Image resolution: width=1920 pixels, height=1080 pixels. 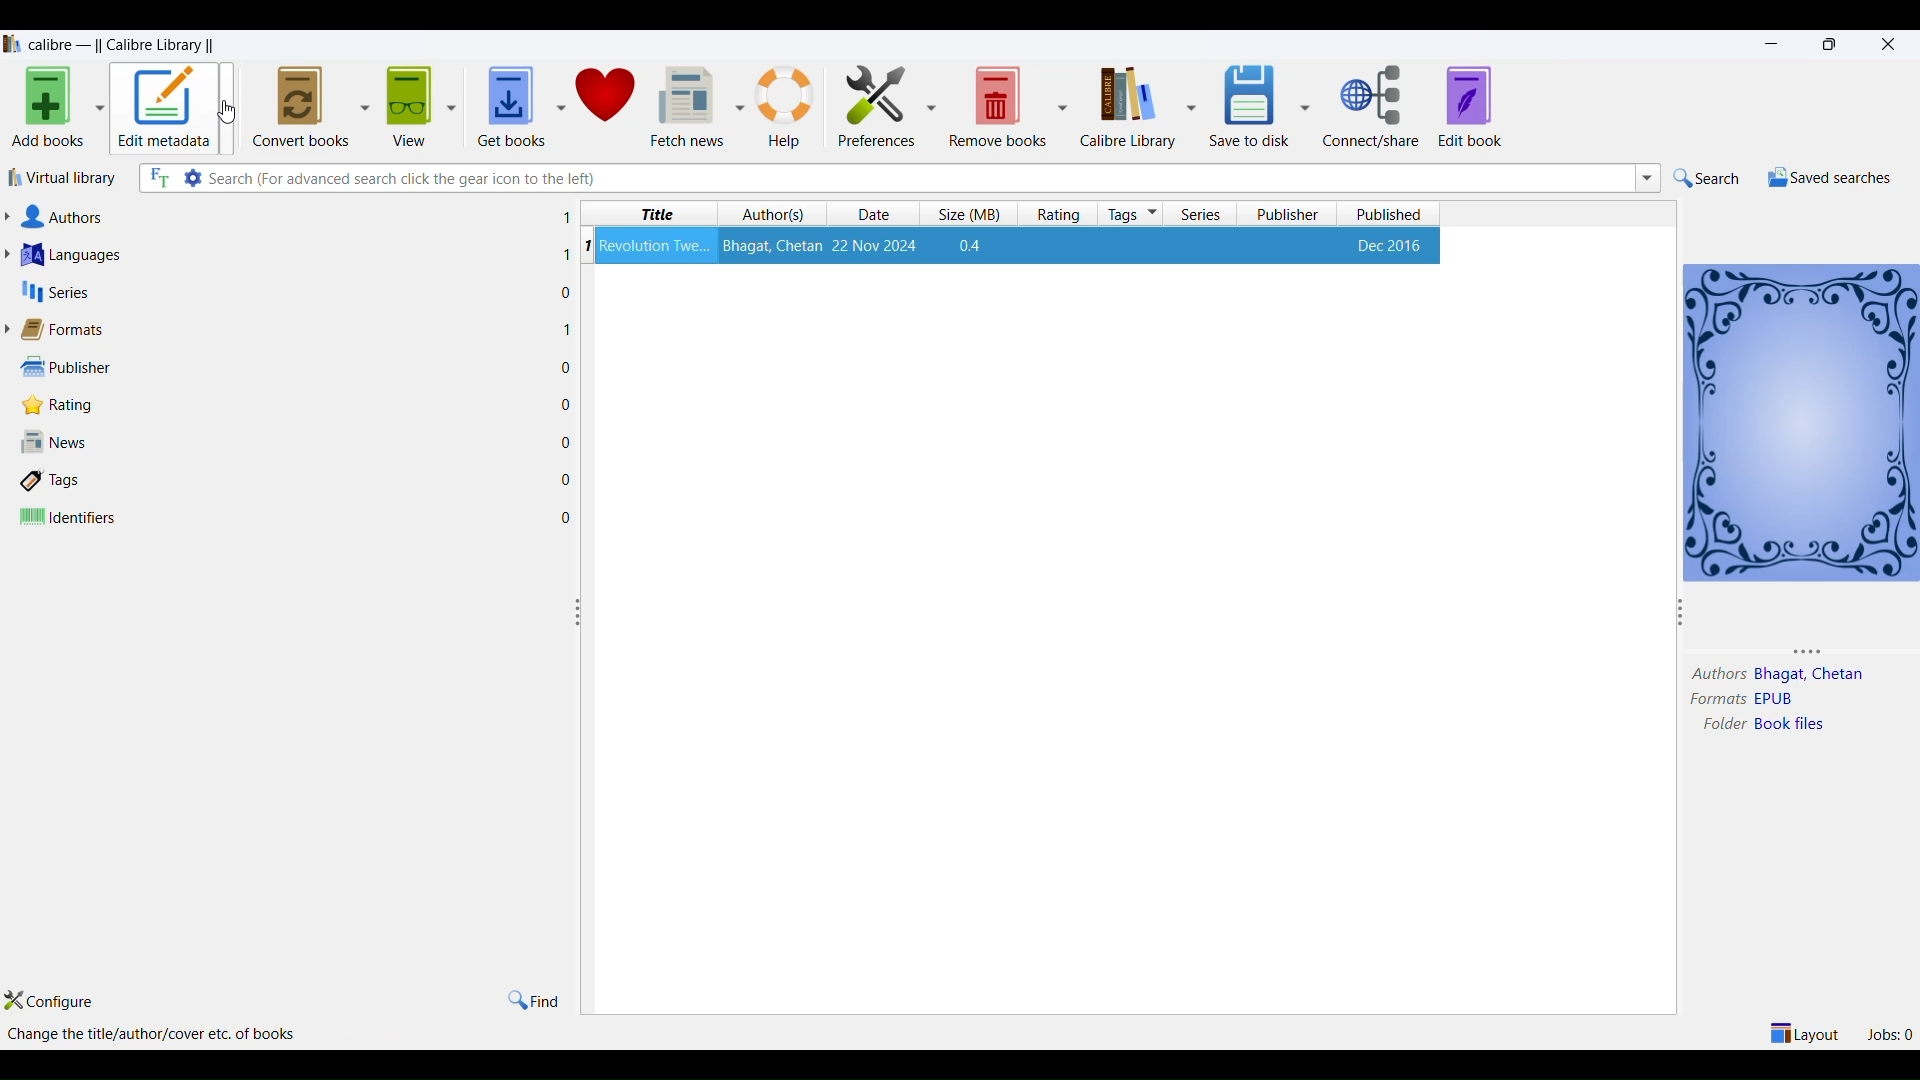 I want to click on maximize, so click(x=1827, y=43).